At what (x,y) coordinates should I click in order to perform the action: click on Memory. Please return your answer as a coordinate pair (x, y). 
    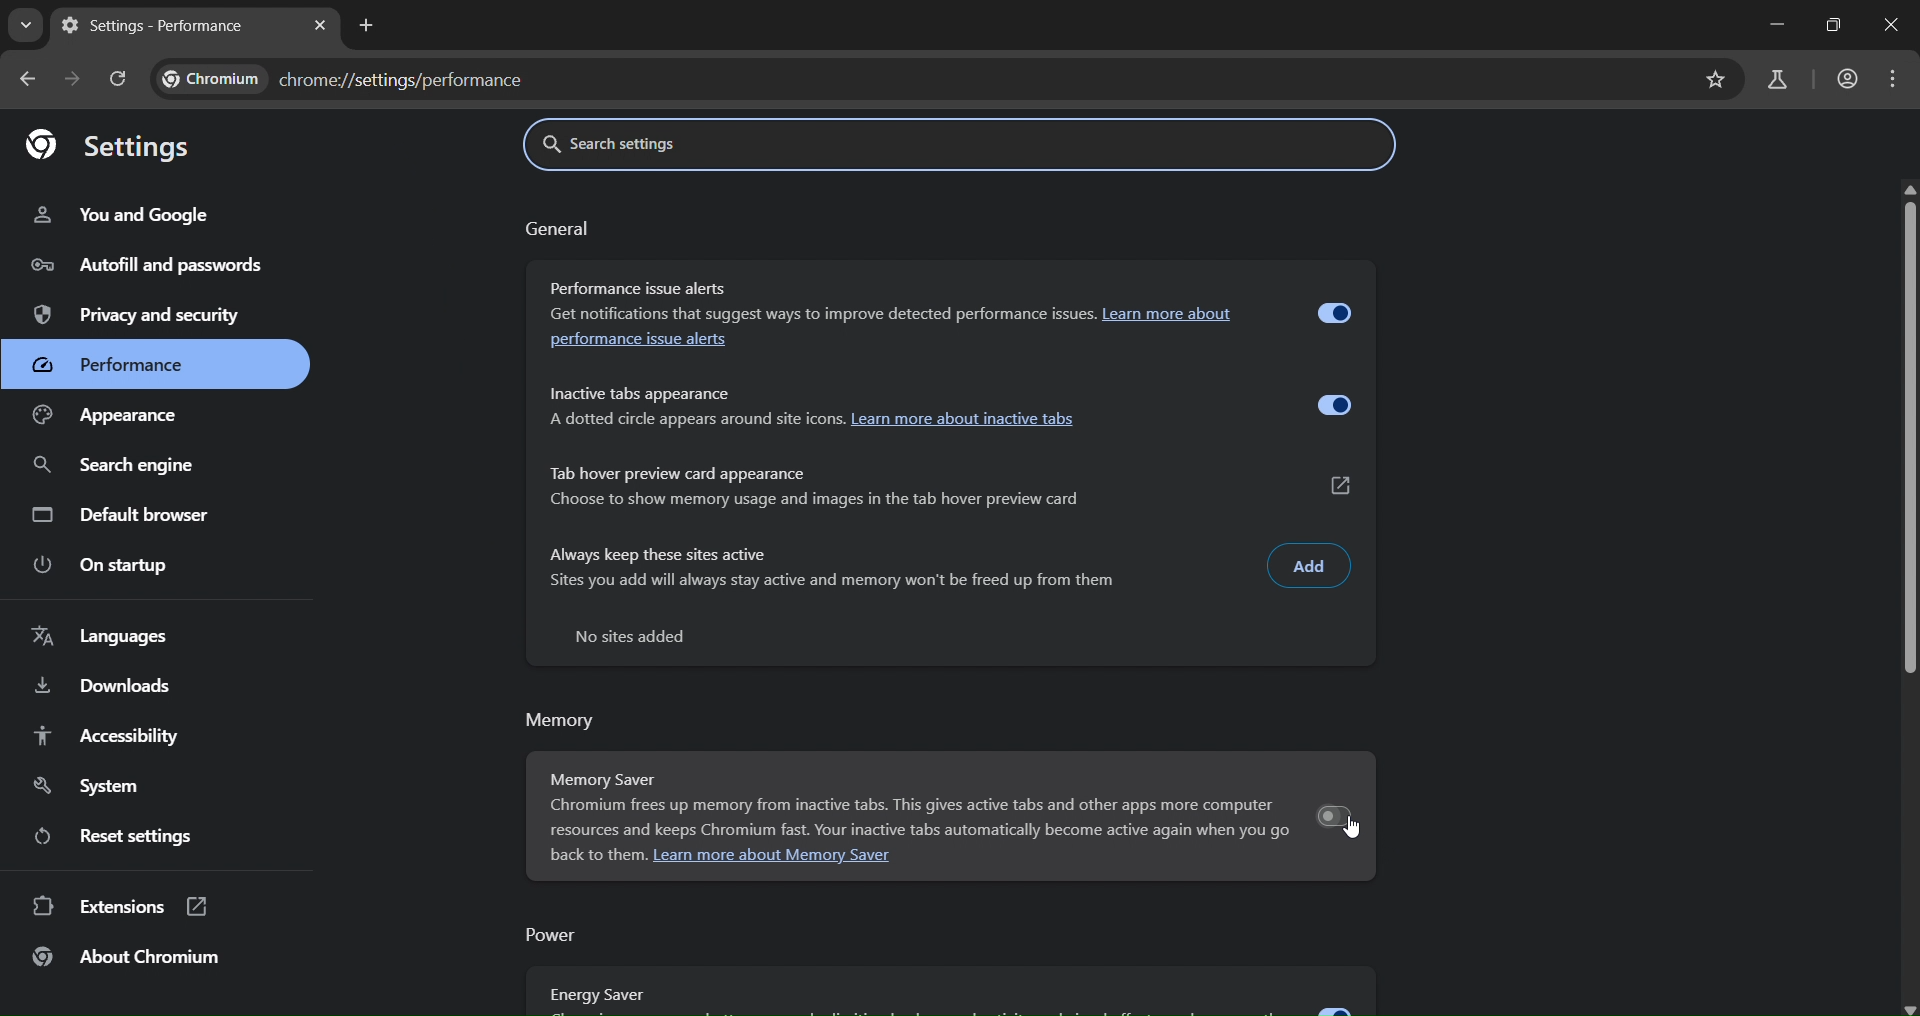
    Looking at the image, I should click on (566, 725).